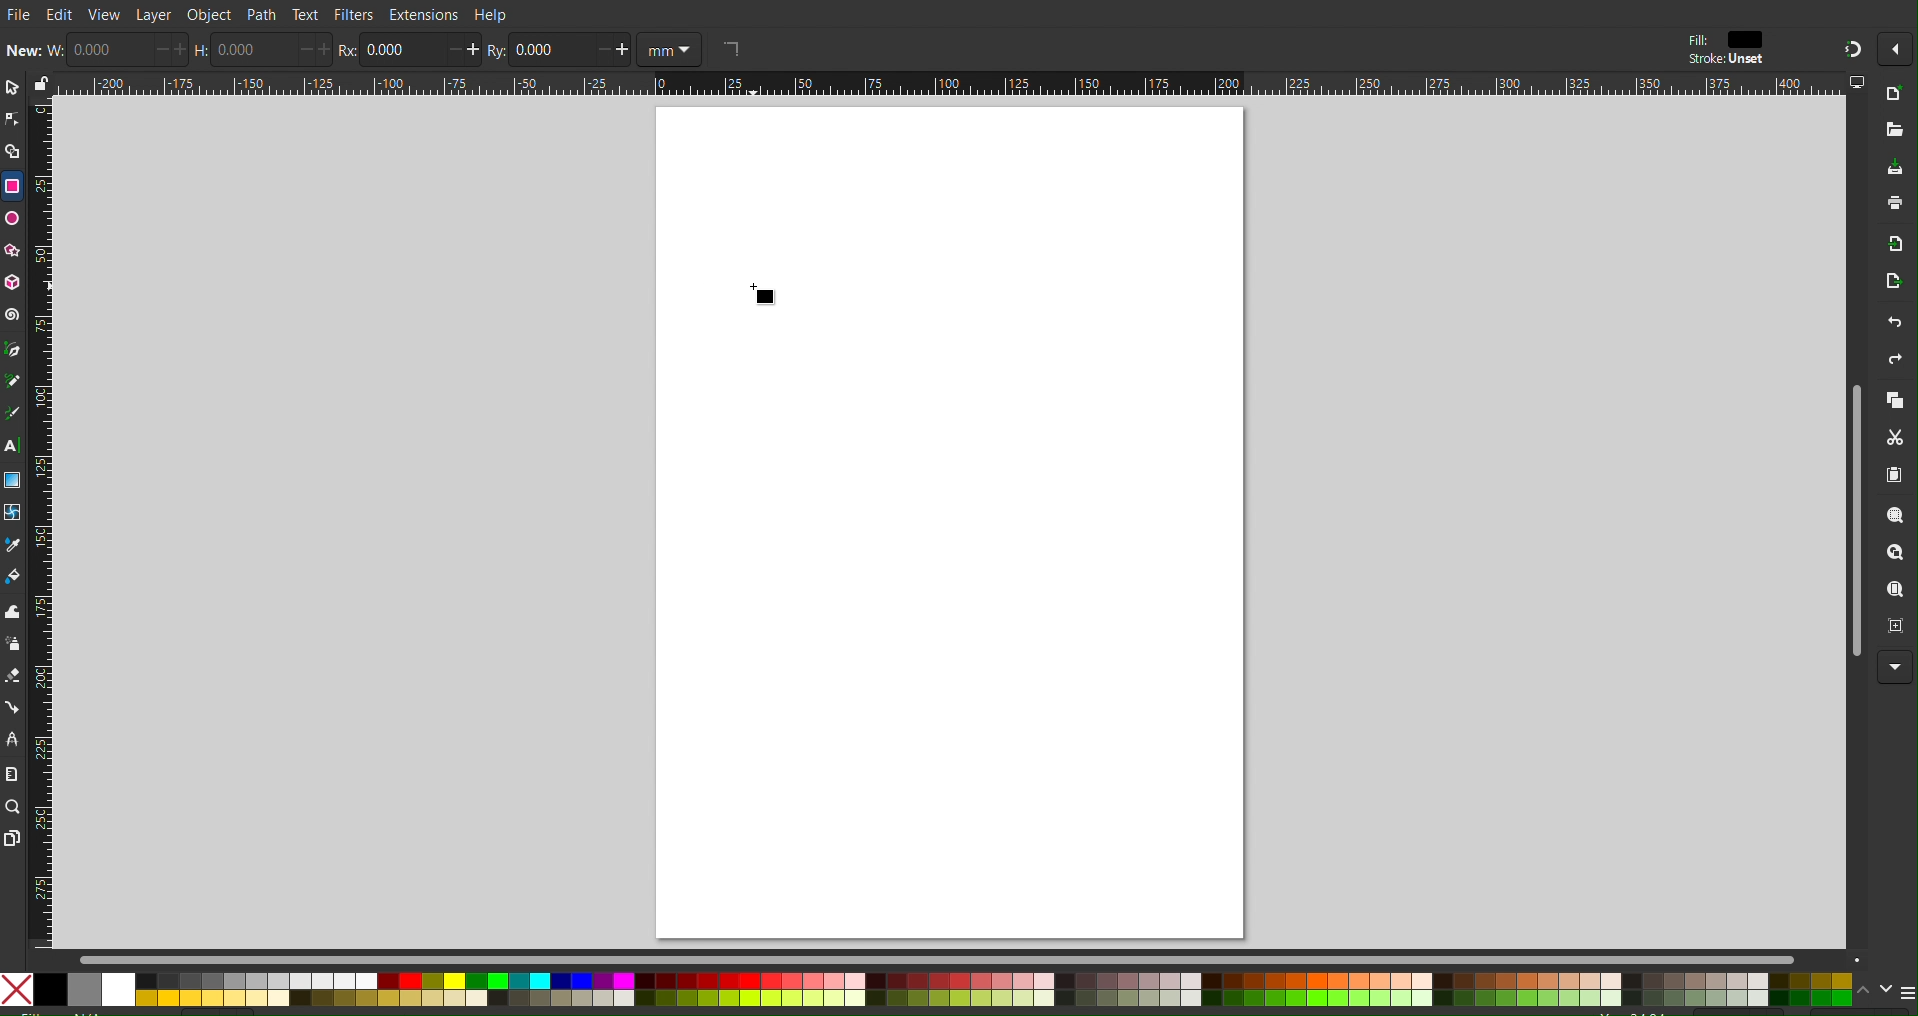 The height and width of the screenshot is (1016, 1918). Describe the element at coordinates (1895, 48) in the screenshot. I see `More Options` at that location.